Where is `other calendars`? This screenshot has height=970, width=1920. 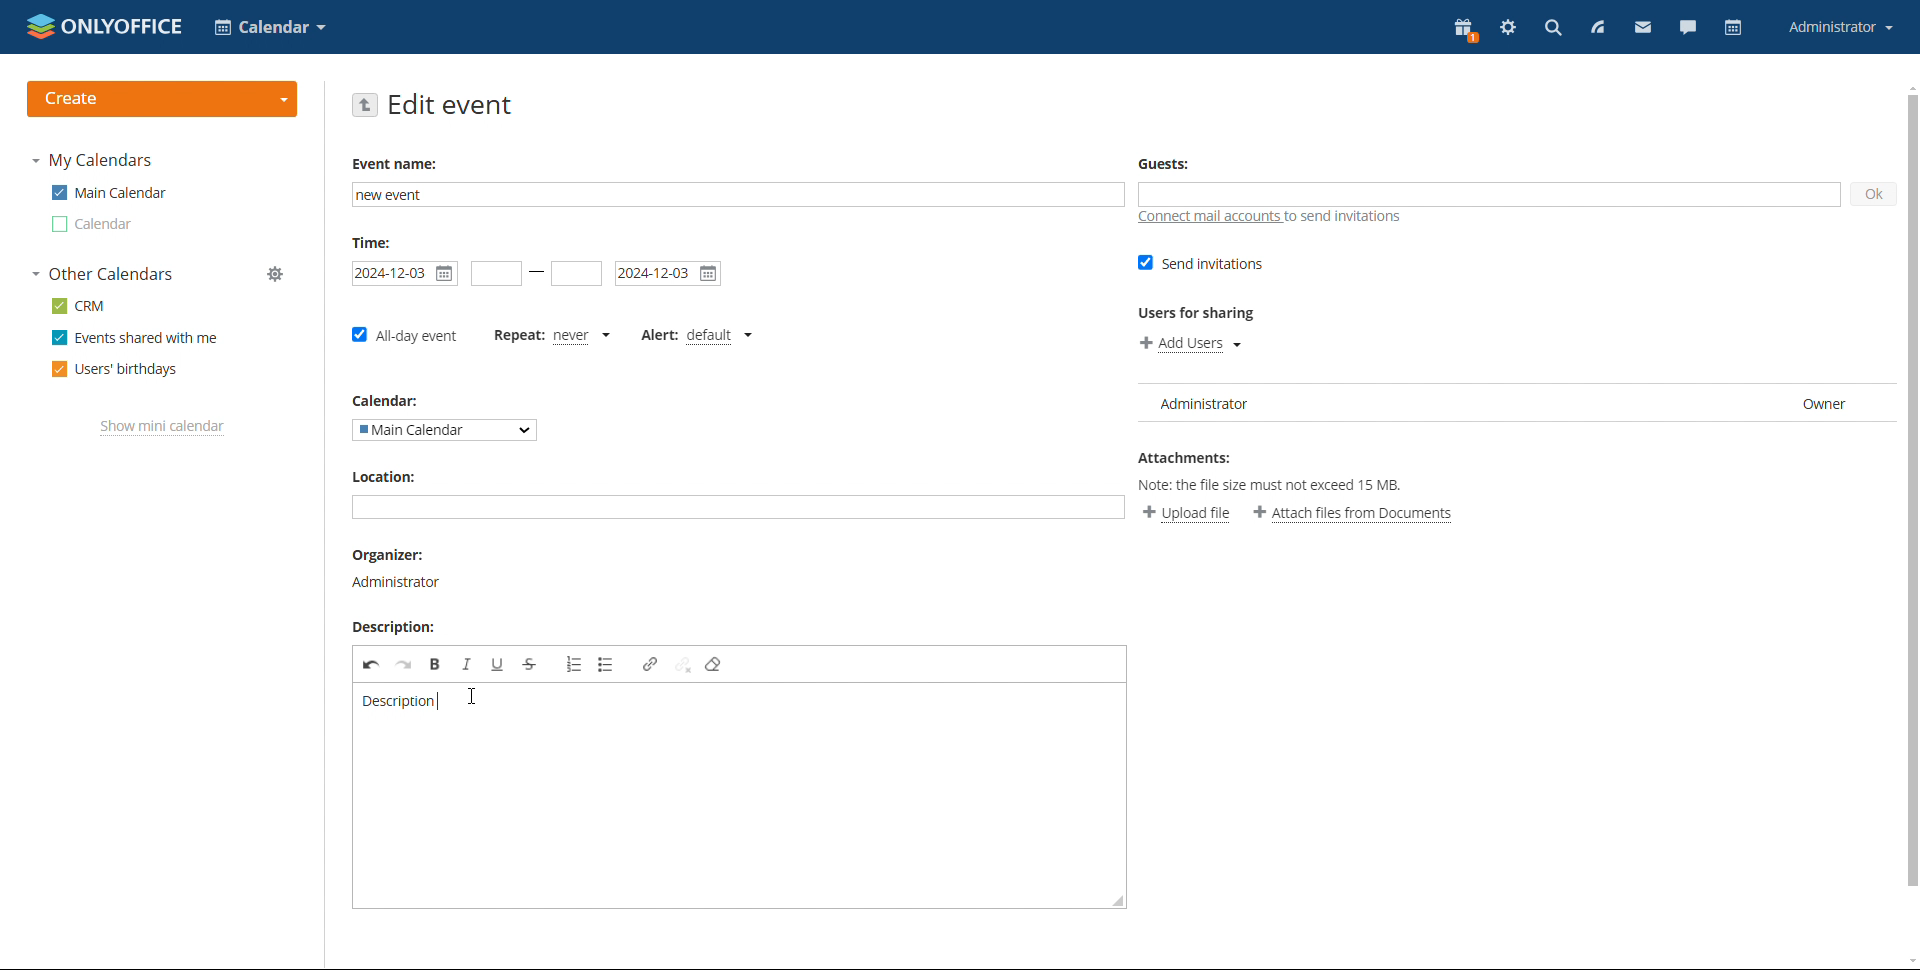 other calendars is located at coordinates (101, 274).